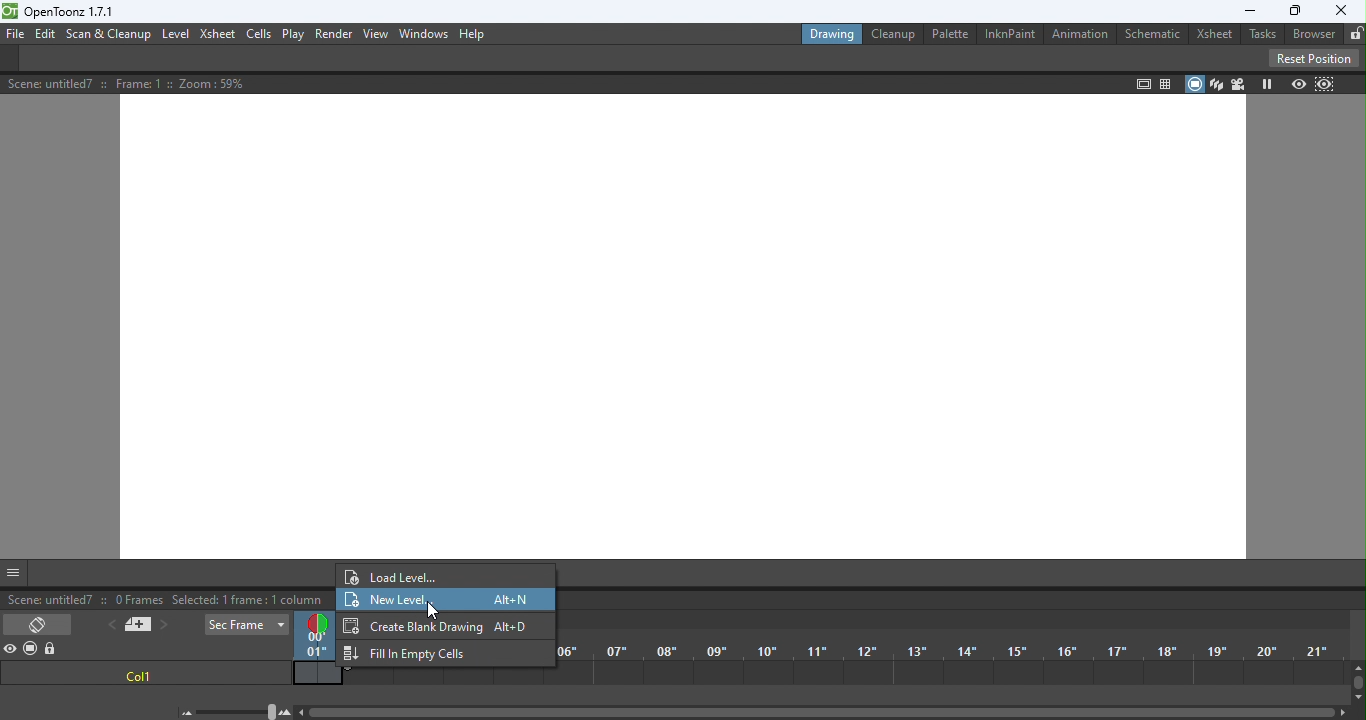 The image size is (1366, 720). Describe the element at coordinates (291, 35) in the screenshot. I see `Play` at that location.